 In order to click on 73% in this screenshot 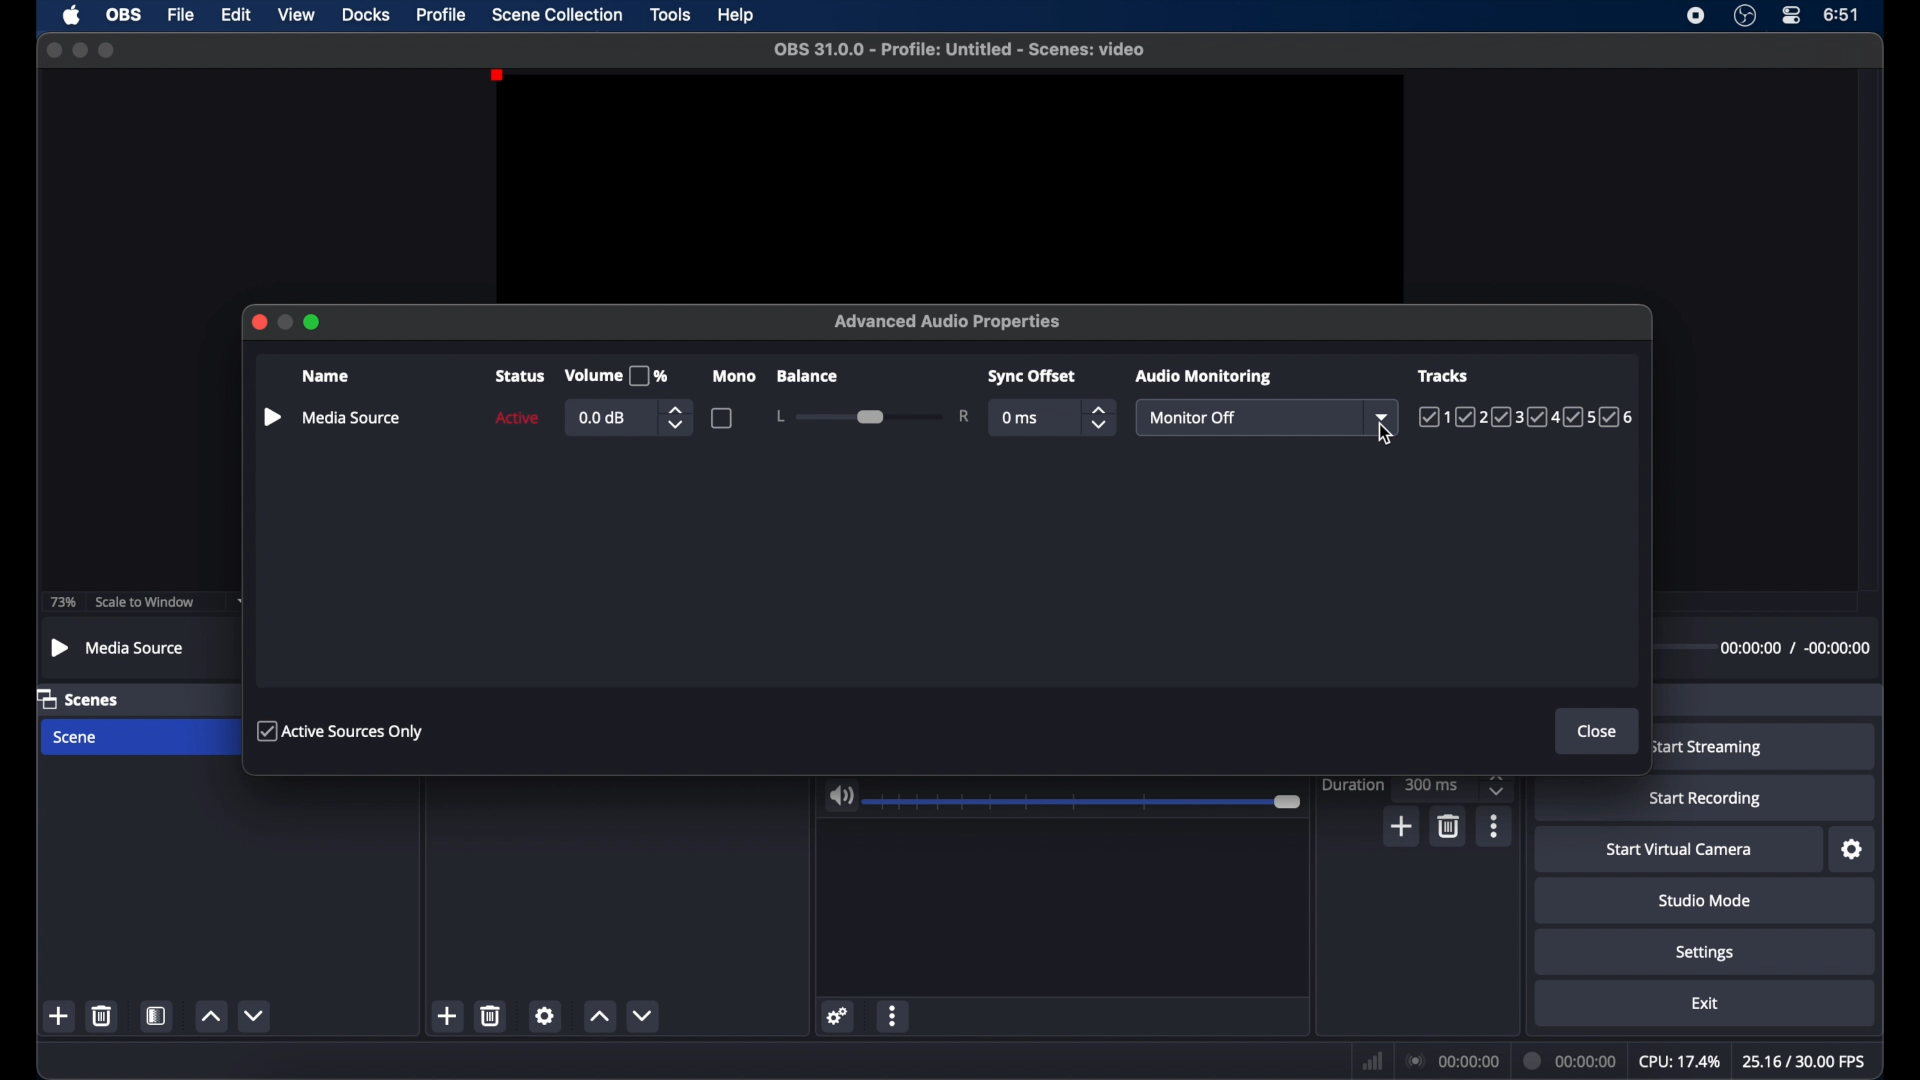, I will do `click(61, 603)`.